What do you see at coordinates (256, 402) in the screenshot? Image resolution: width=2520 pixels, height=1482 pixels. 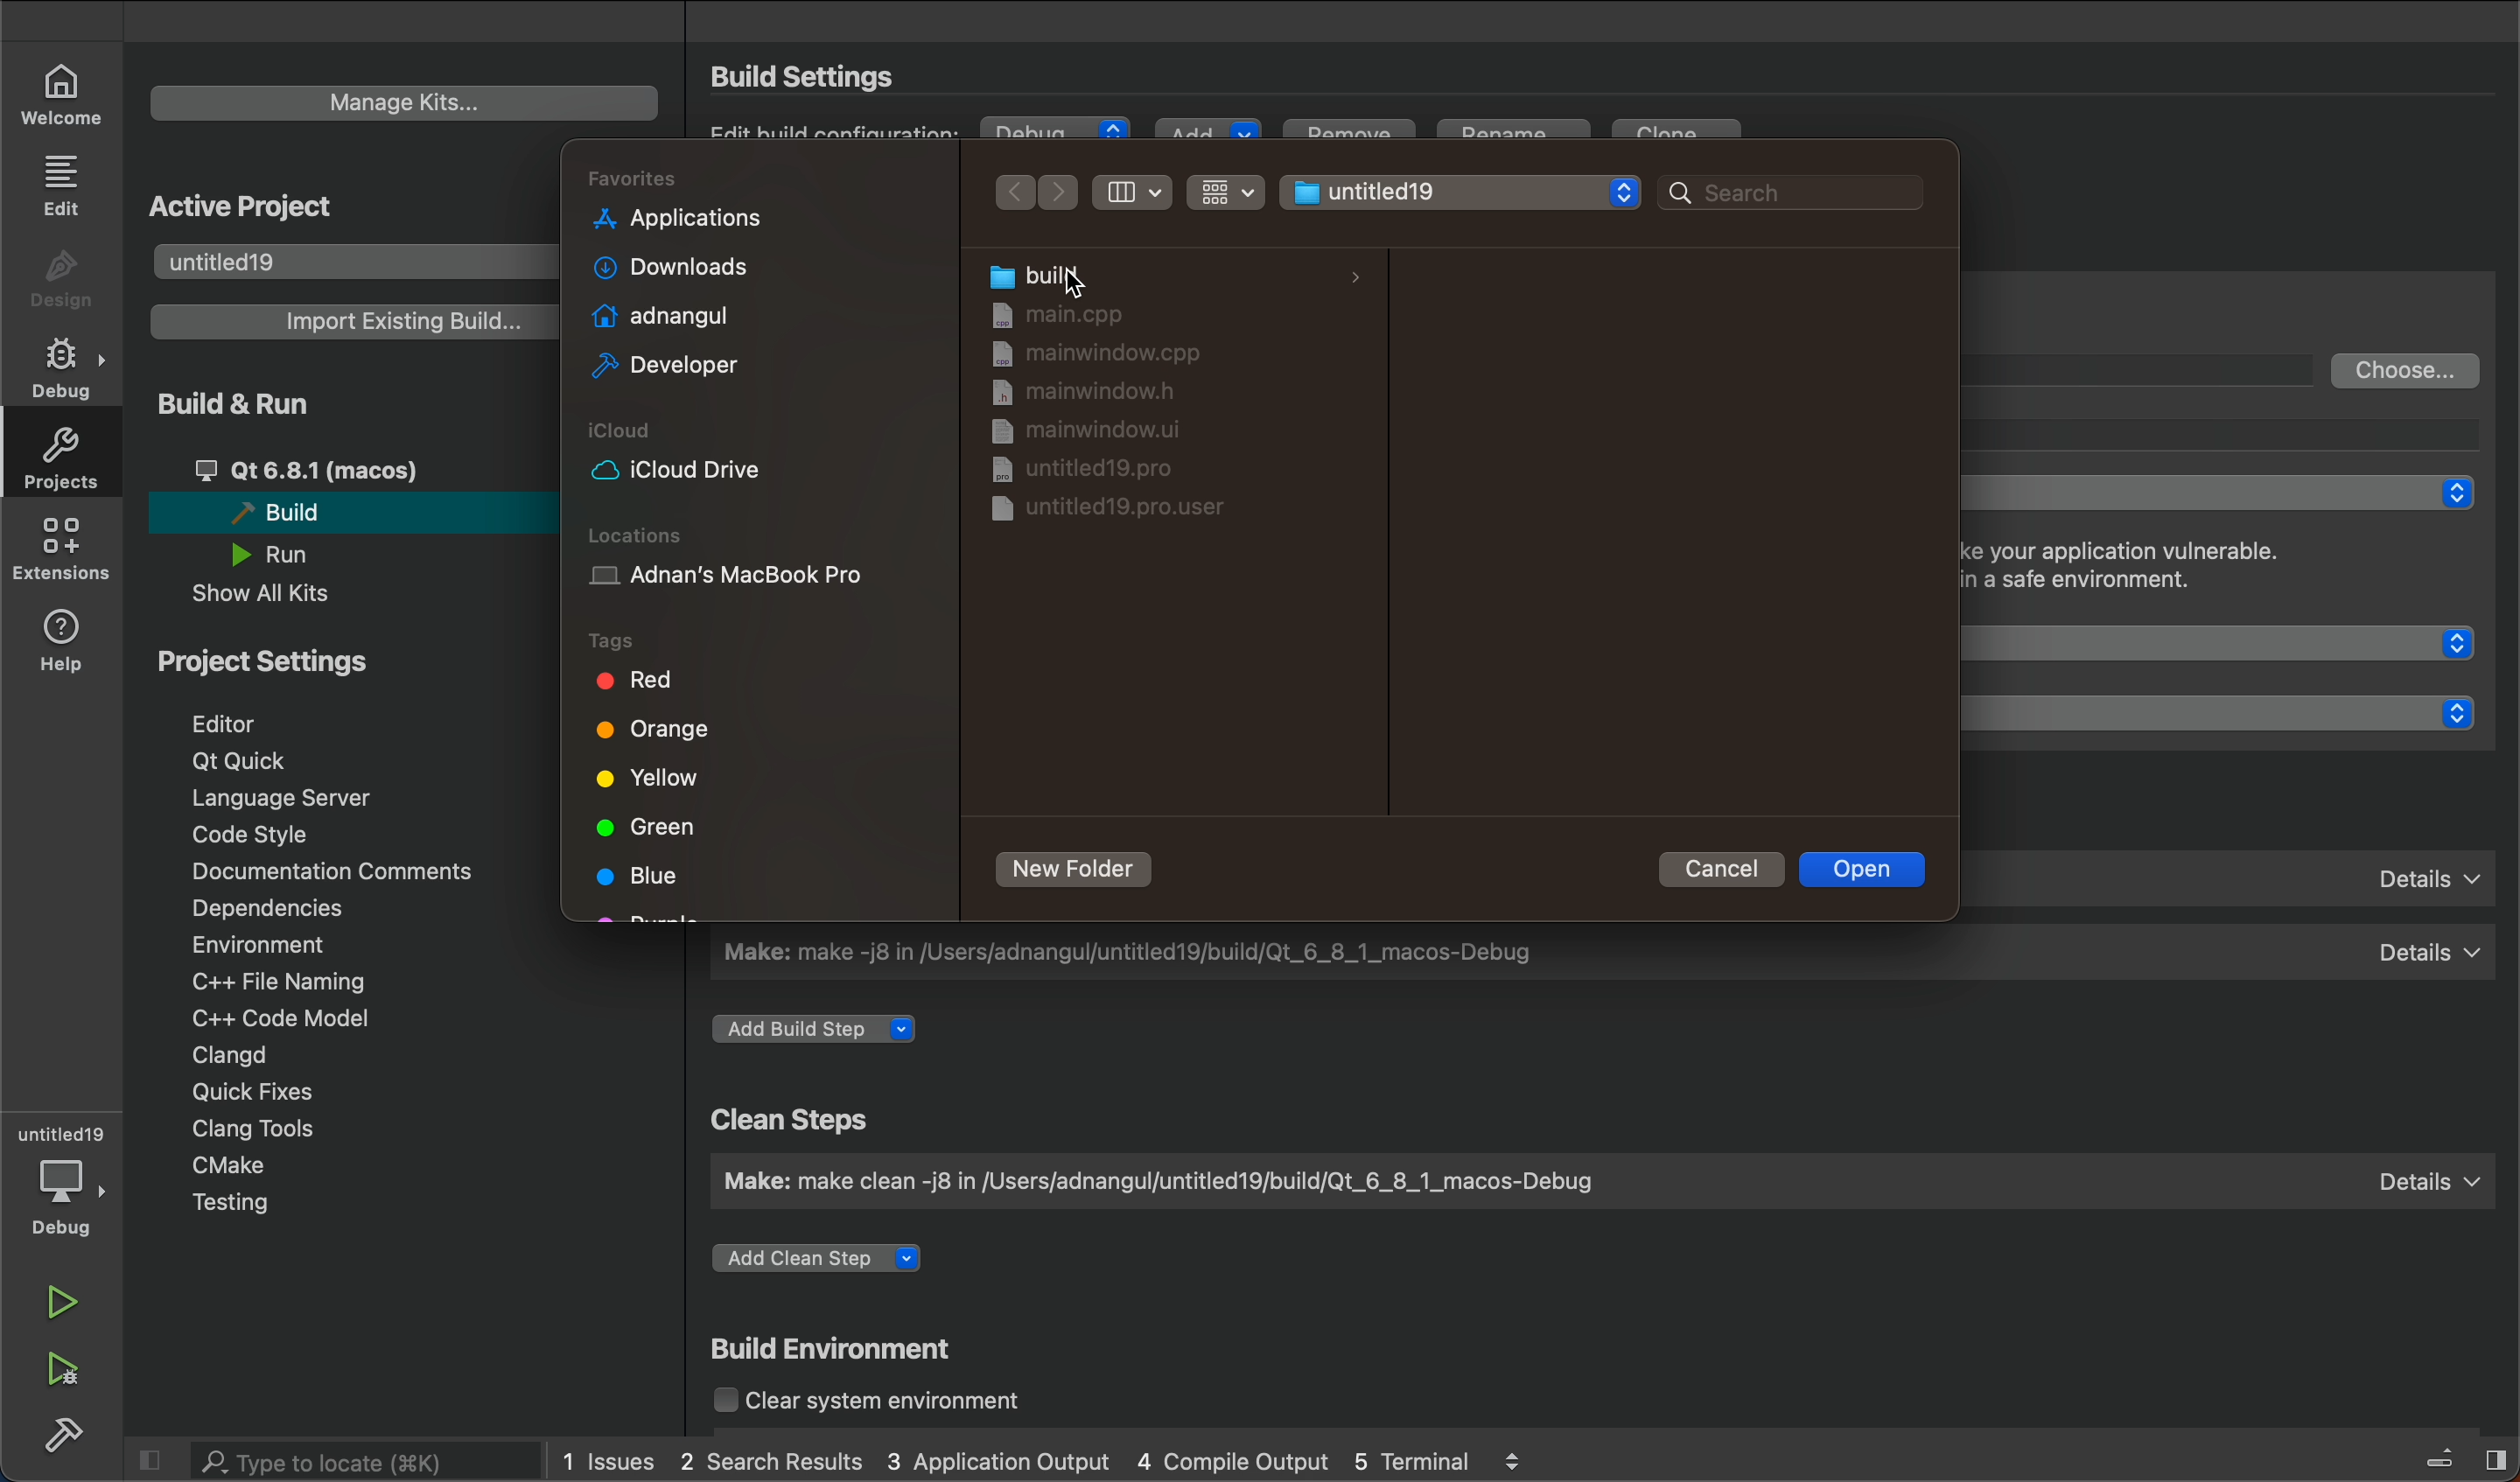 I see `build and run` at bounding box center [256, 402].